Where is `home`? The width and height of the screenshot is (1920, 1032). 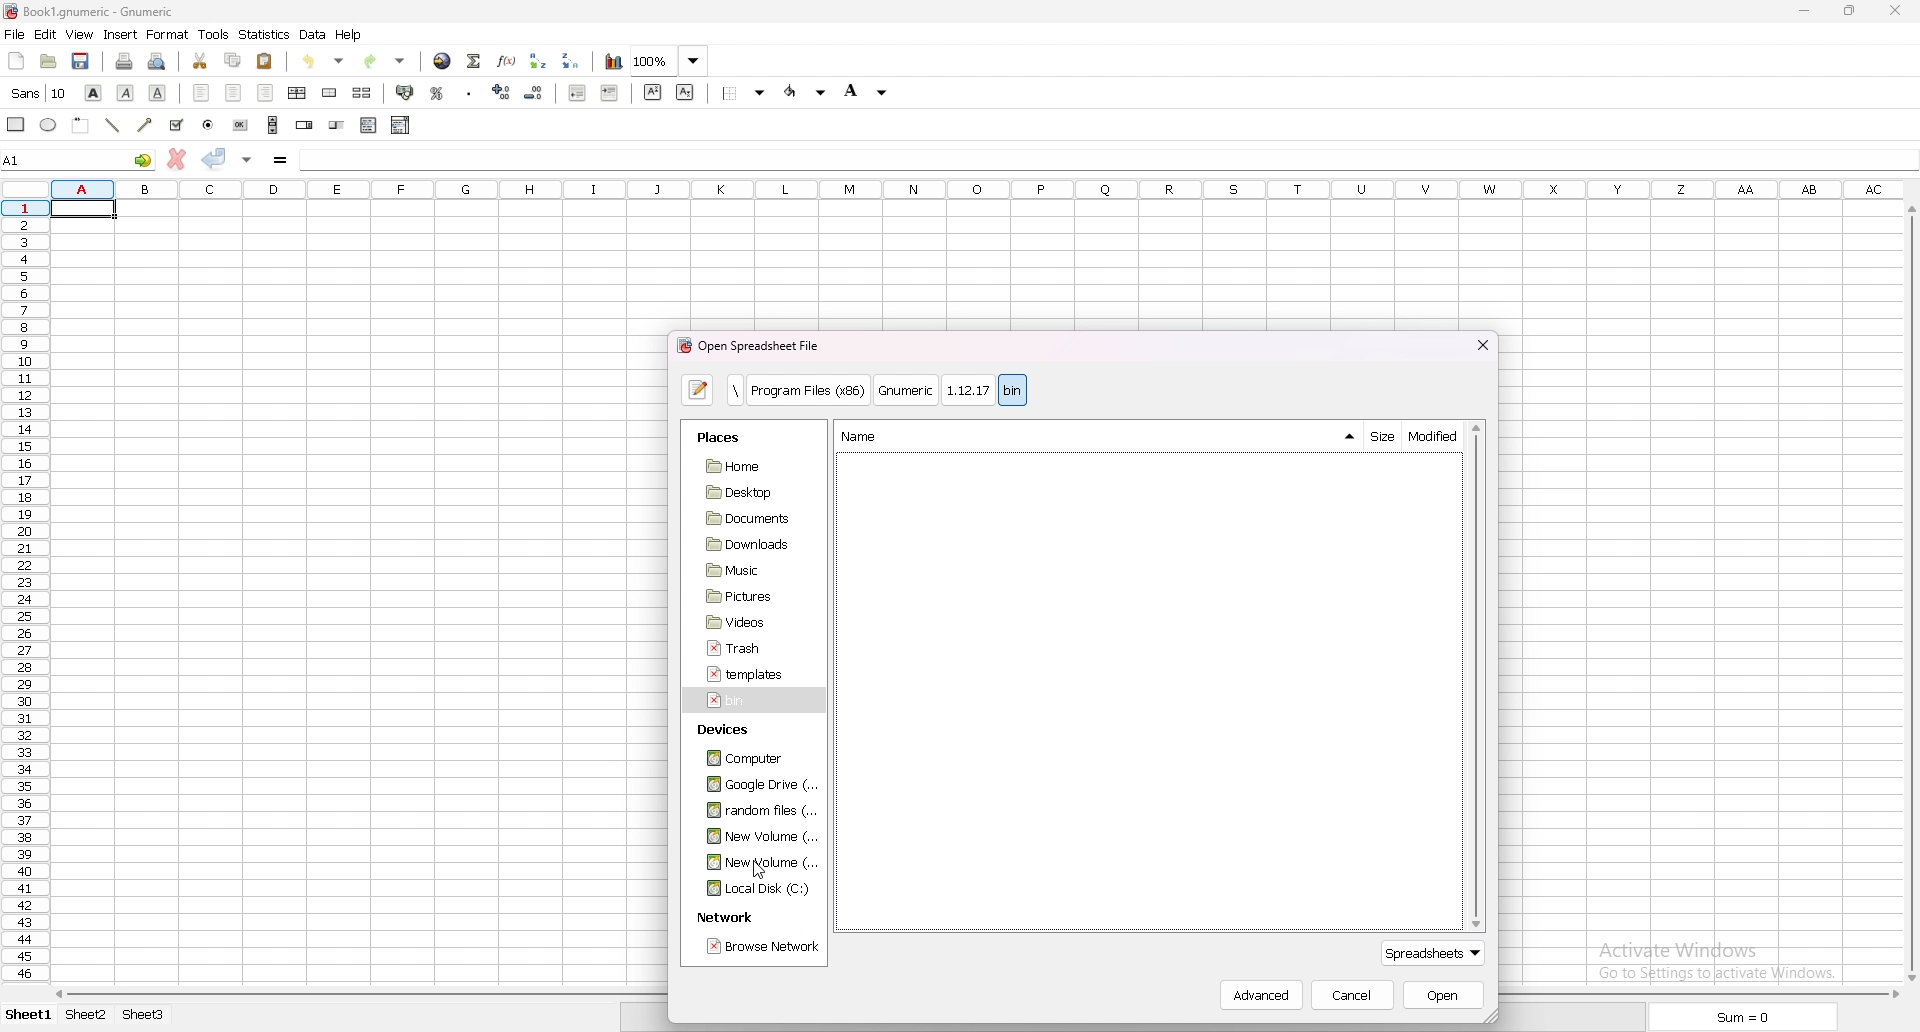 home is located at coordinates (751, 466).